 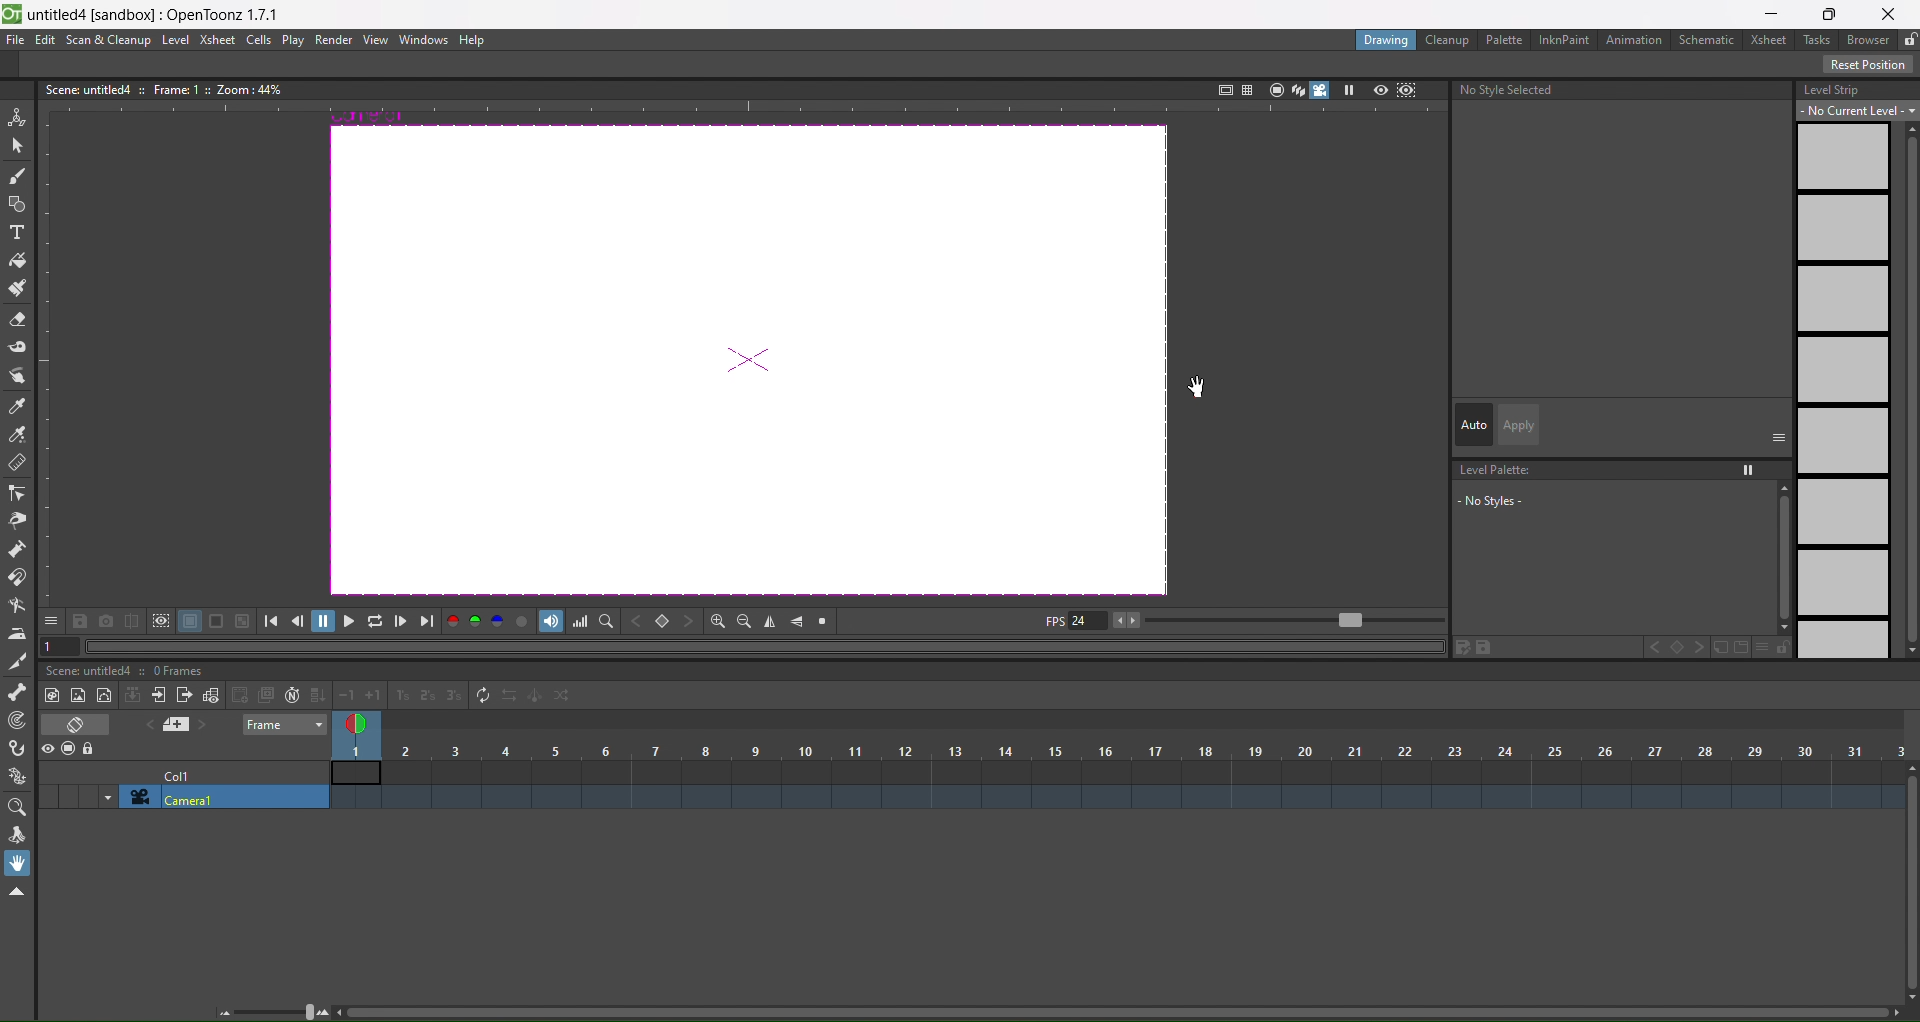 I want to click on scene: untitled4, so click(x=94, y=670).